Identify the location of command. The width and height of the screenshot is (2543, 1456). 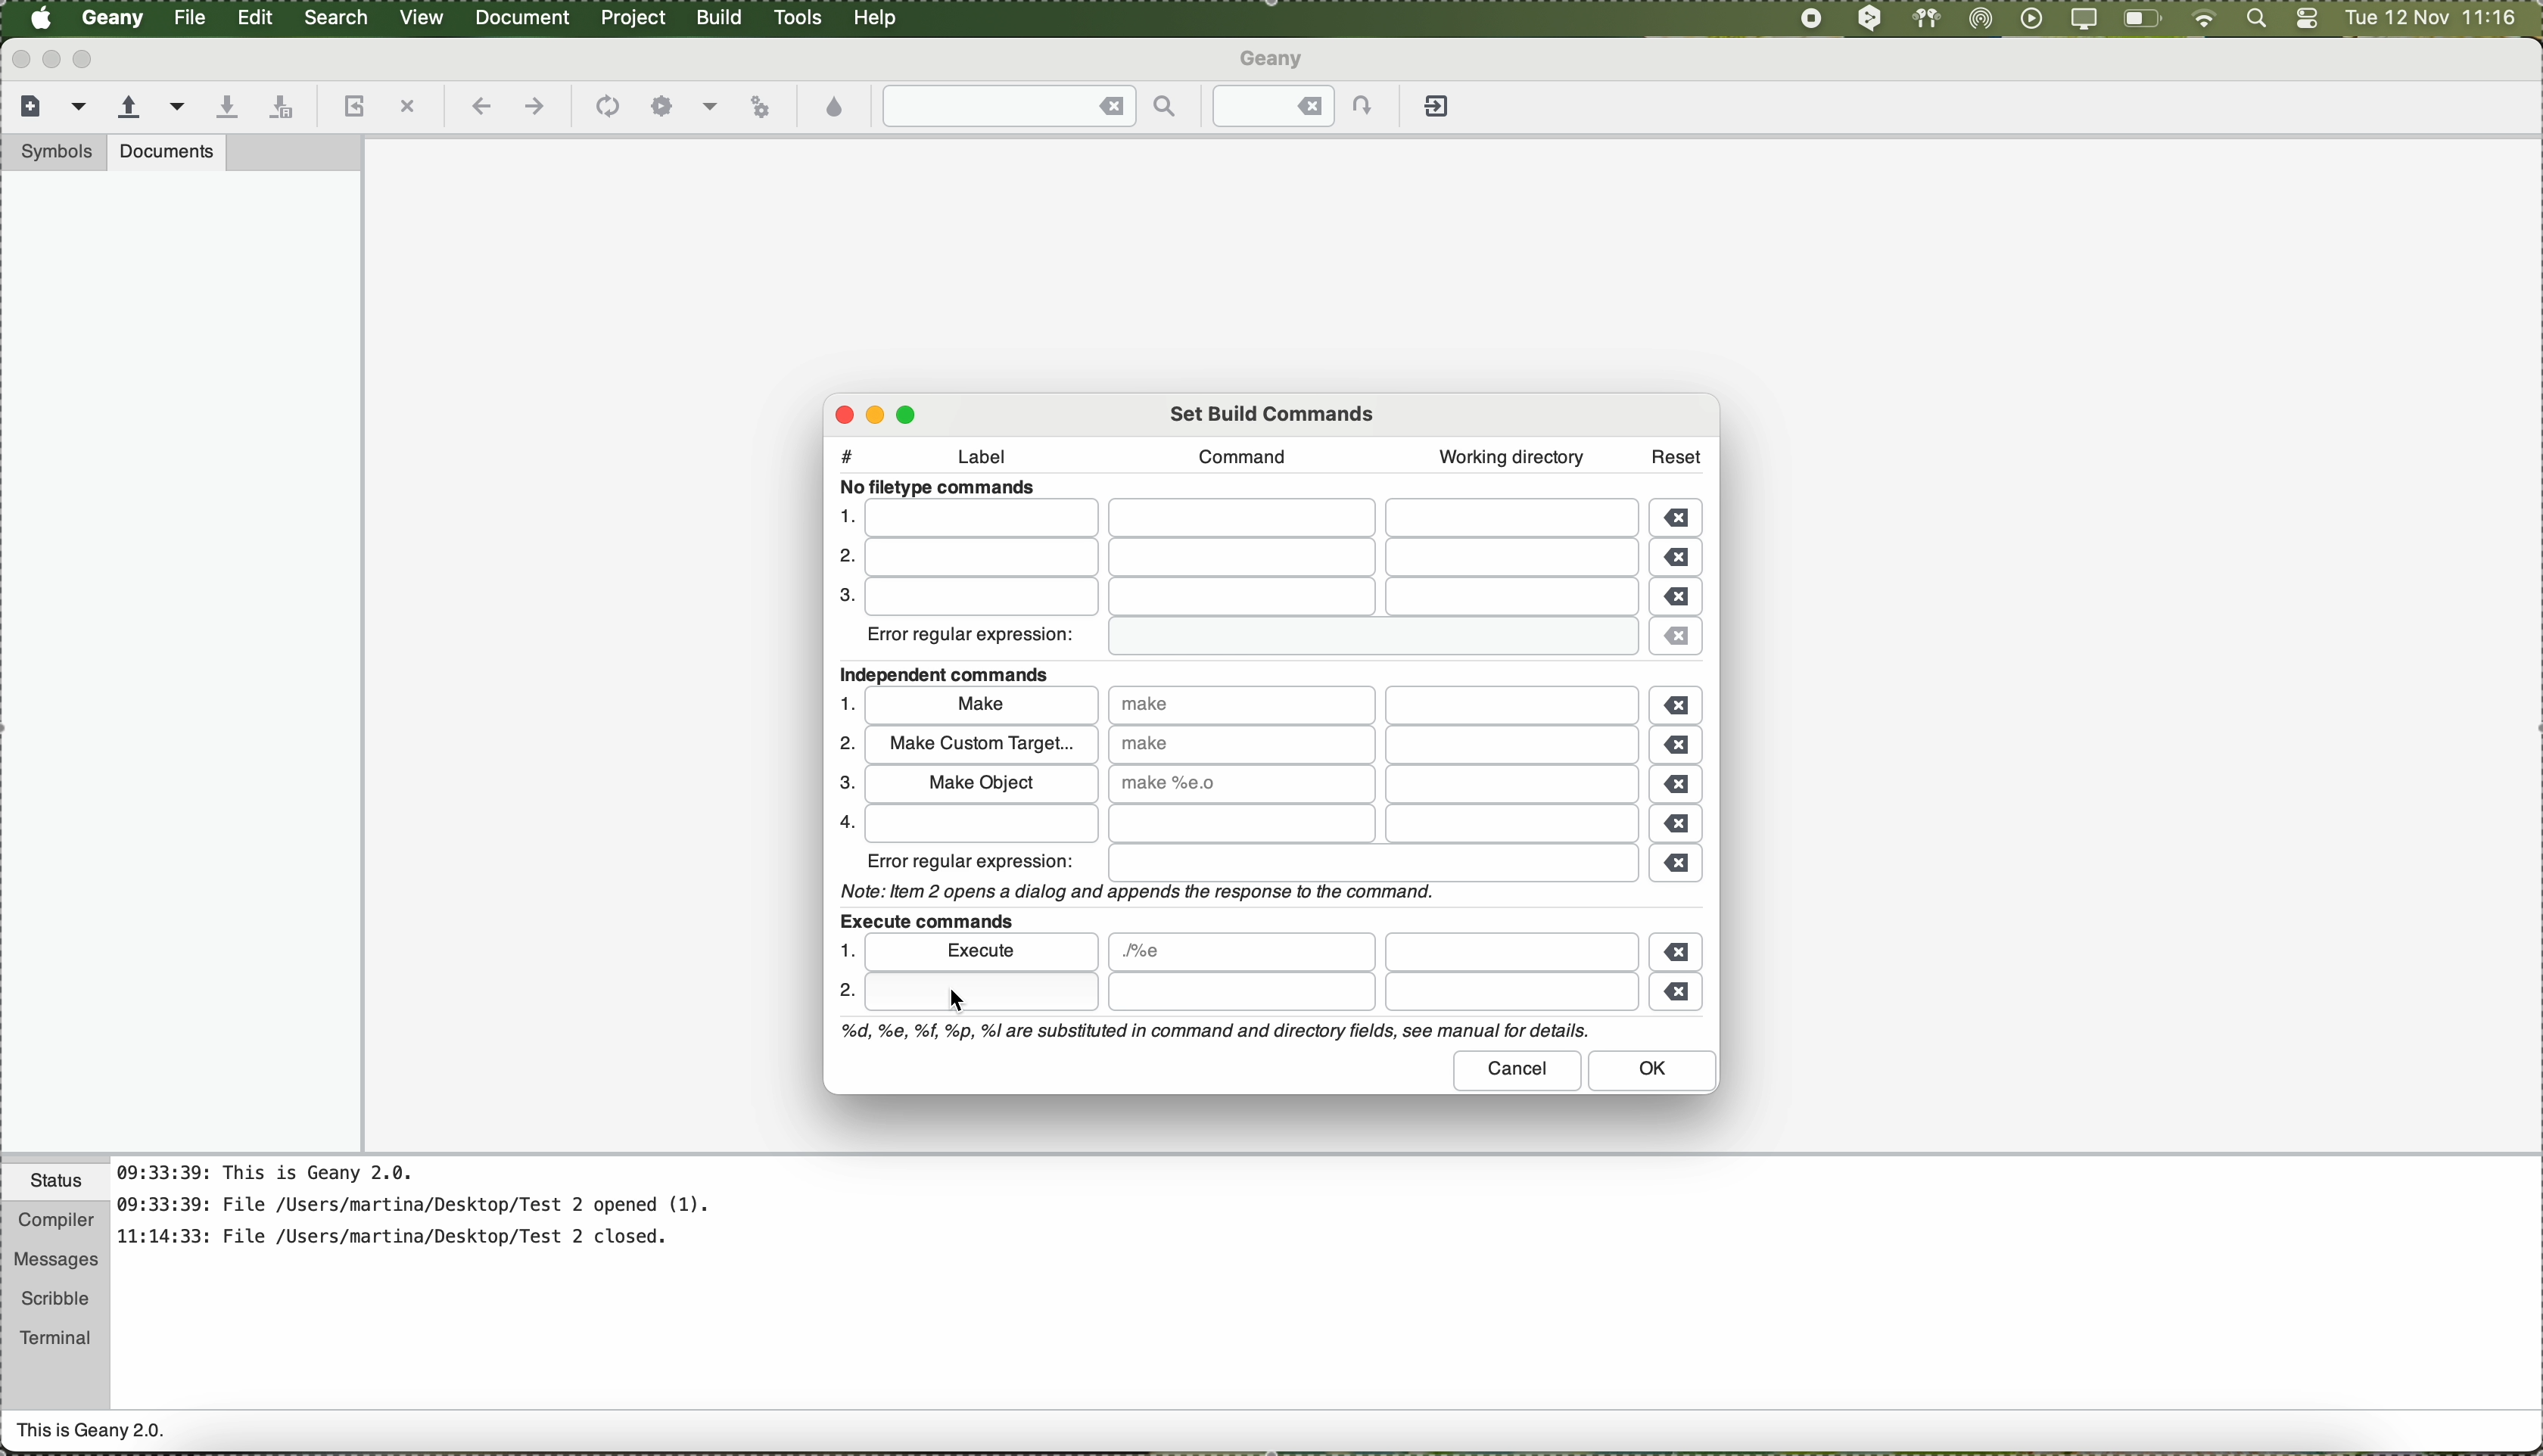
(1235, 456).